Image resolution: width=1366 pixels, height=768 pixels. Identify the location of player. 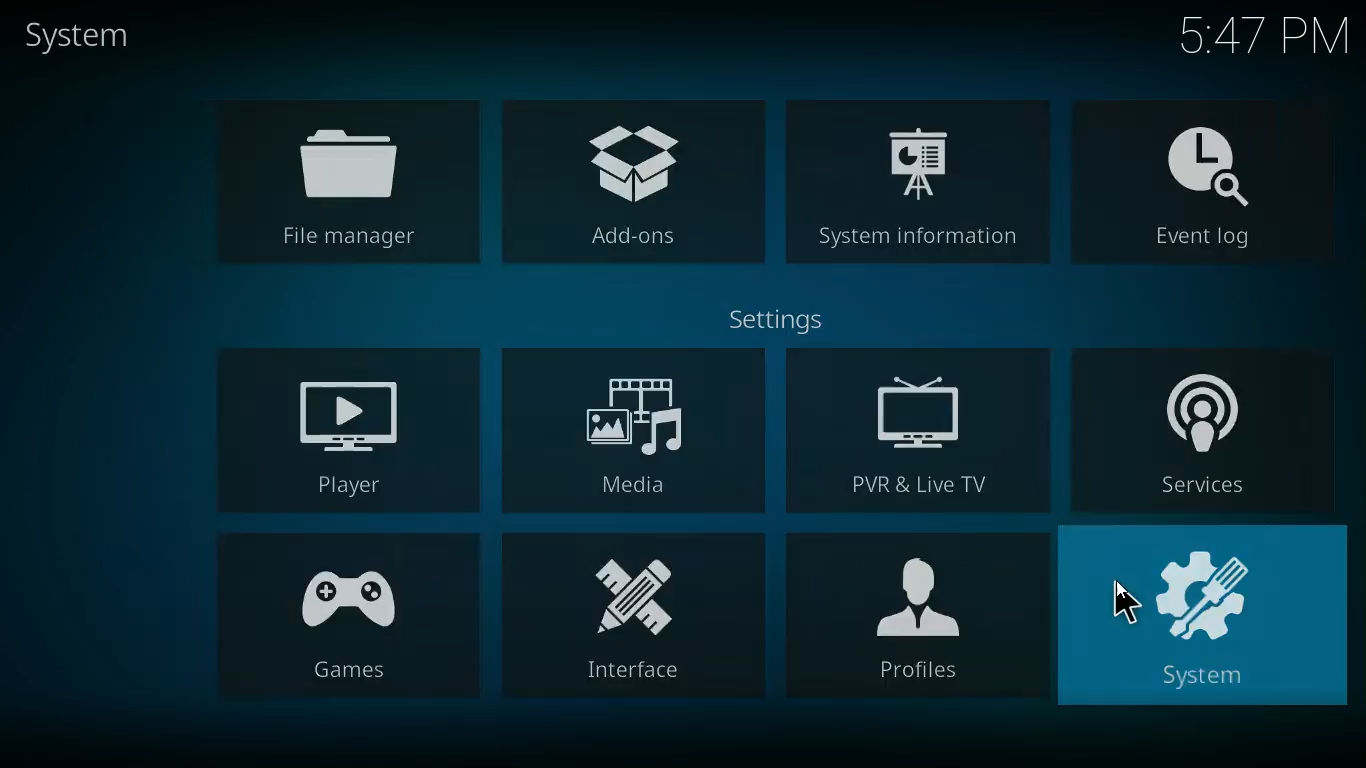
(356, 430).